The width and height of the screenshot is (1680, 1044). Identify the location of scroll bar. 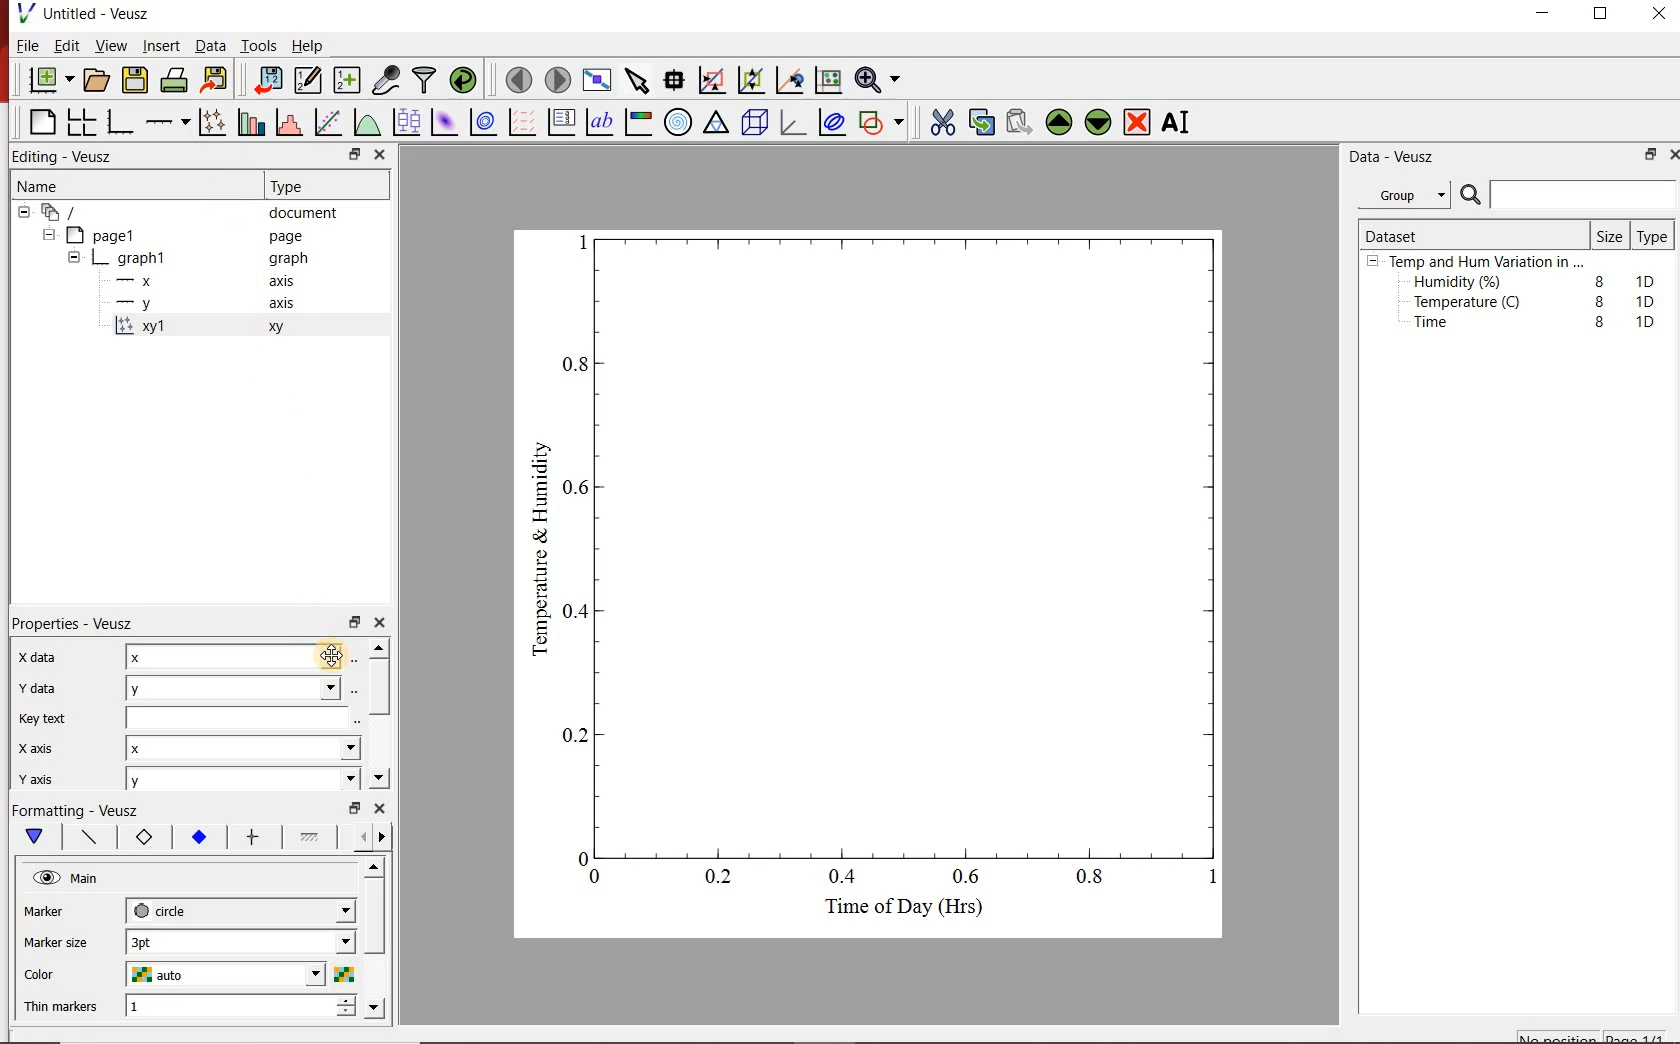
(382, 711).